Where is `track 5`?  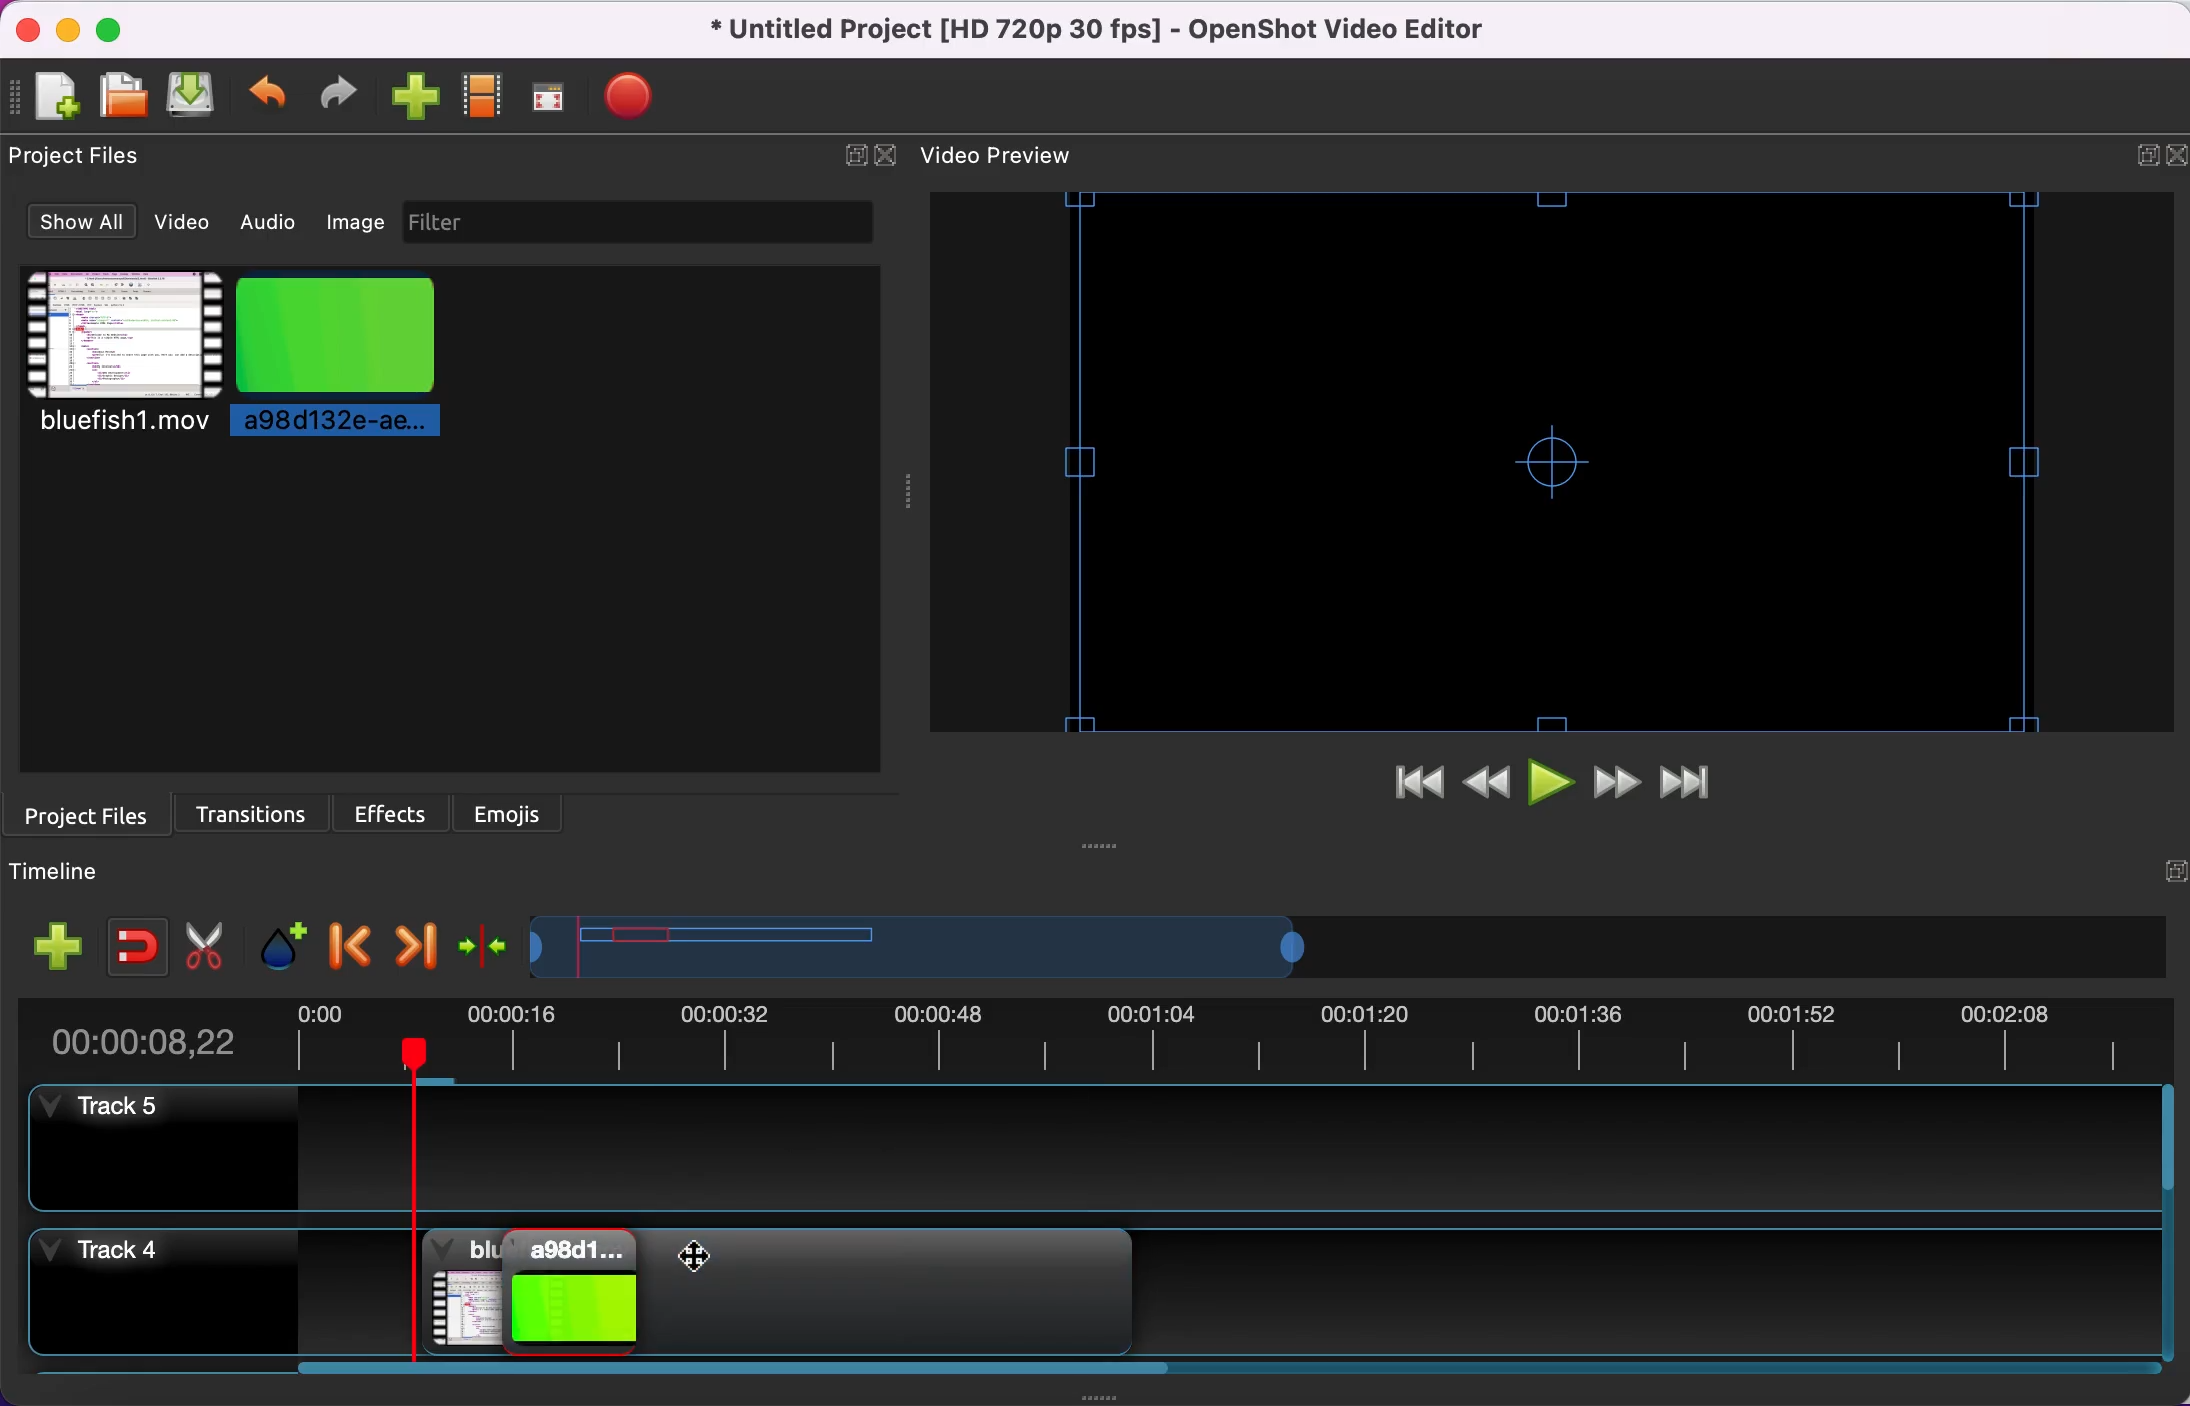 track 5 is located at coordinates (1106, 1148).